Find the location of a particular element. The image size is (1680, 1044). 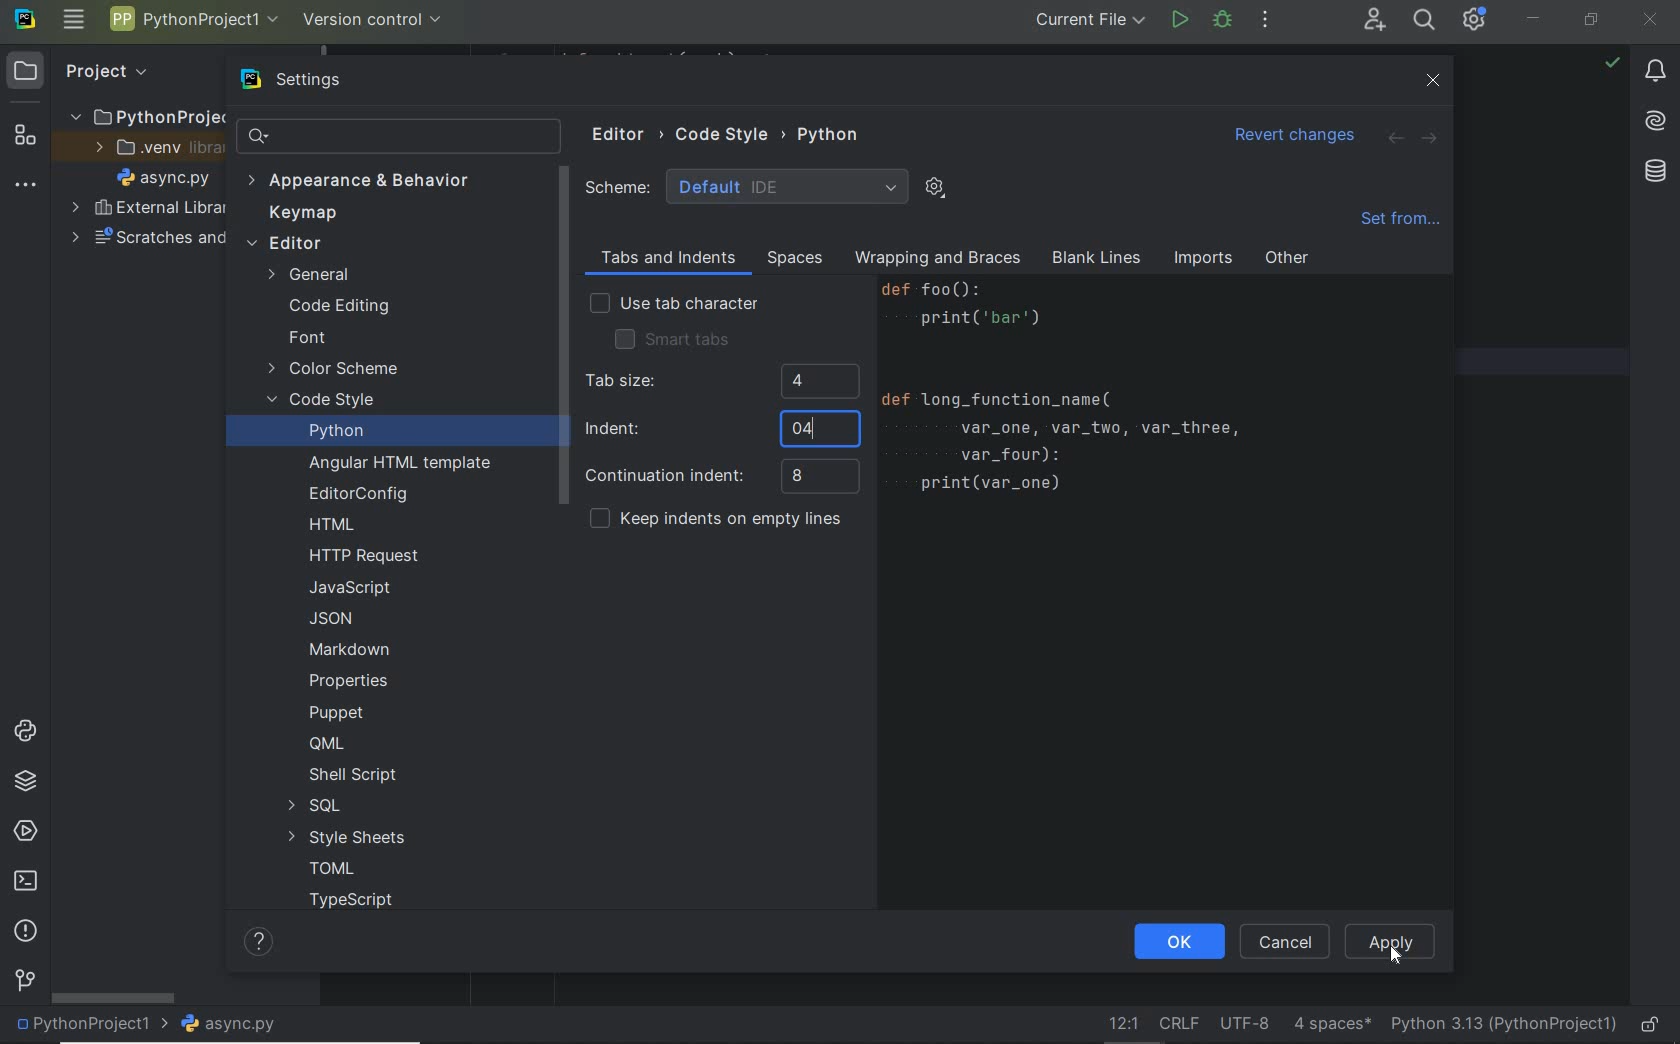

go to line is located at coordinates (1124, 1022).